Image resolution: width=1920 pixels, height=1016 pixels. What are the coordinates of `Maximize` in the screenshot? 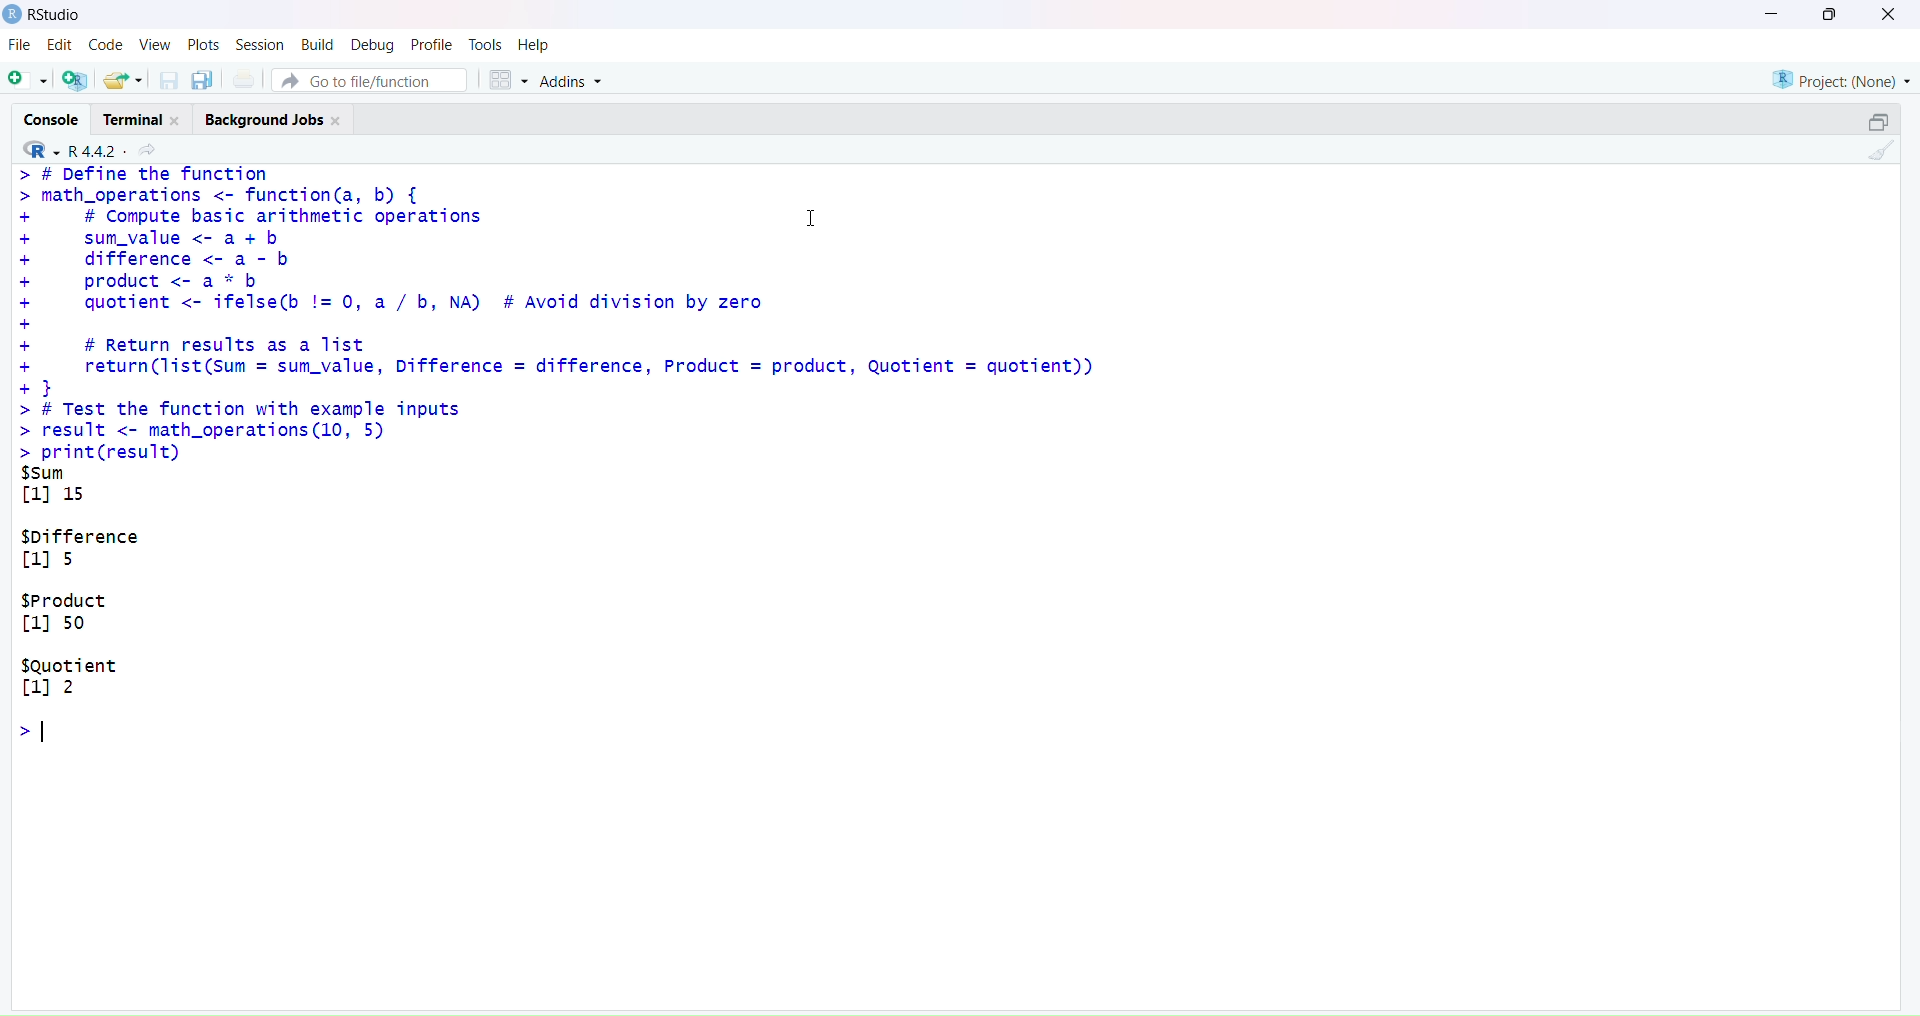 It's located at (1831, 15).